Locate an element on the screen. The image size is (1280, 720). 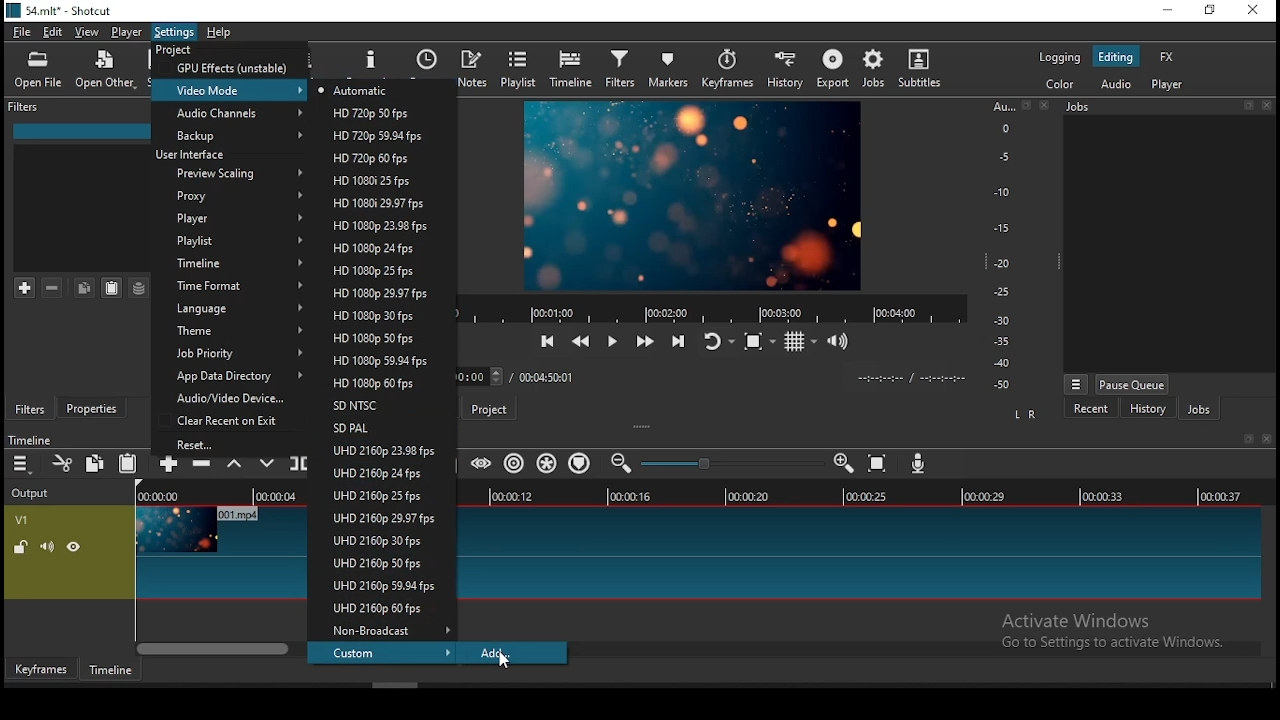
unlock is located at coordinates (23, 548).